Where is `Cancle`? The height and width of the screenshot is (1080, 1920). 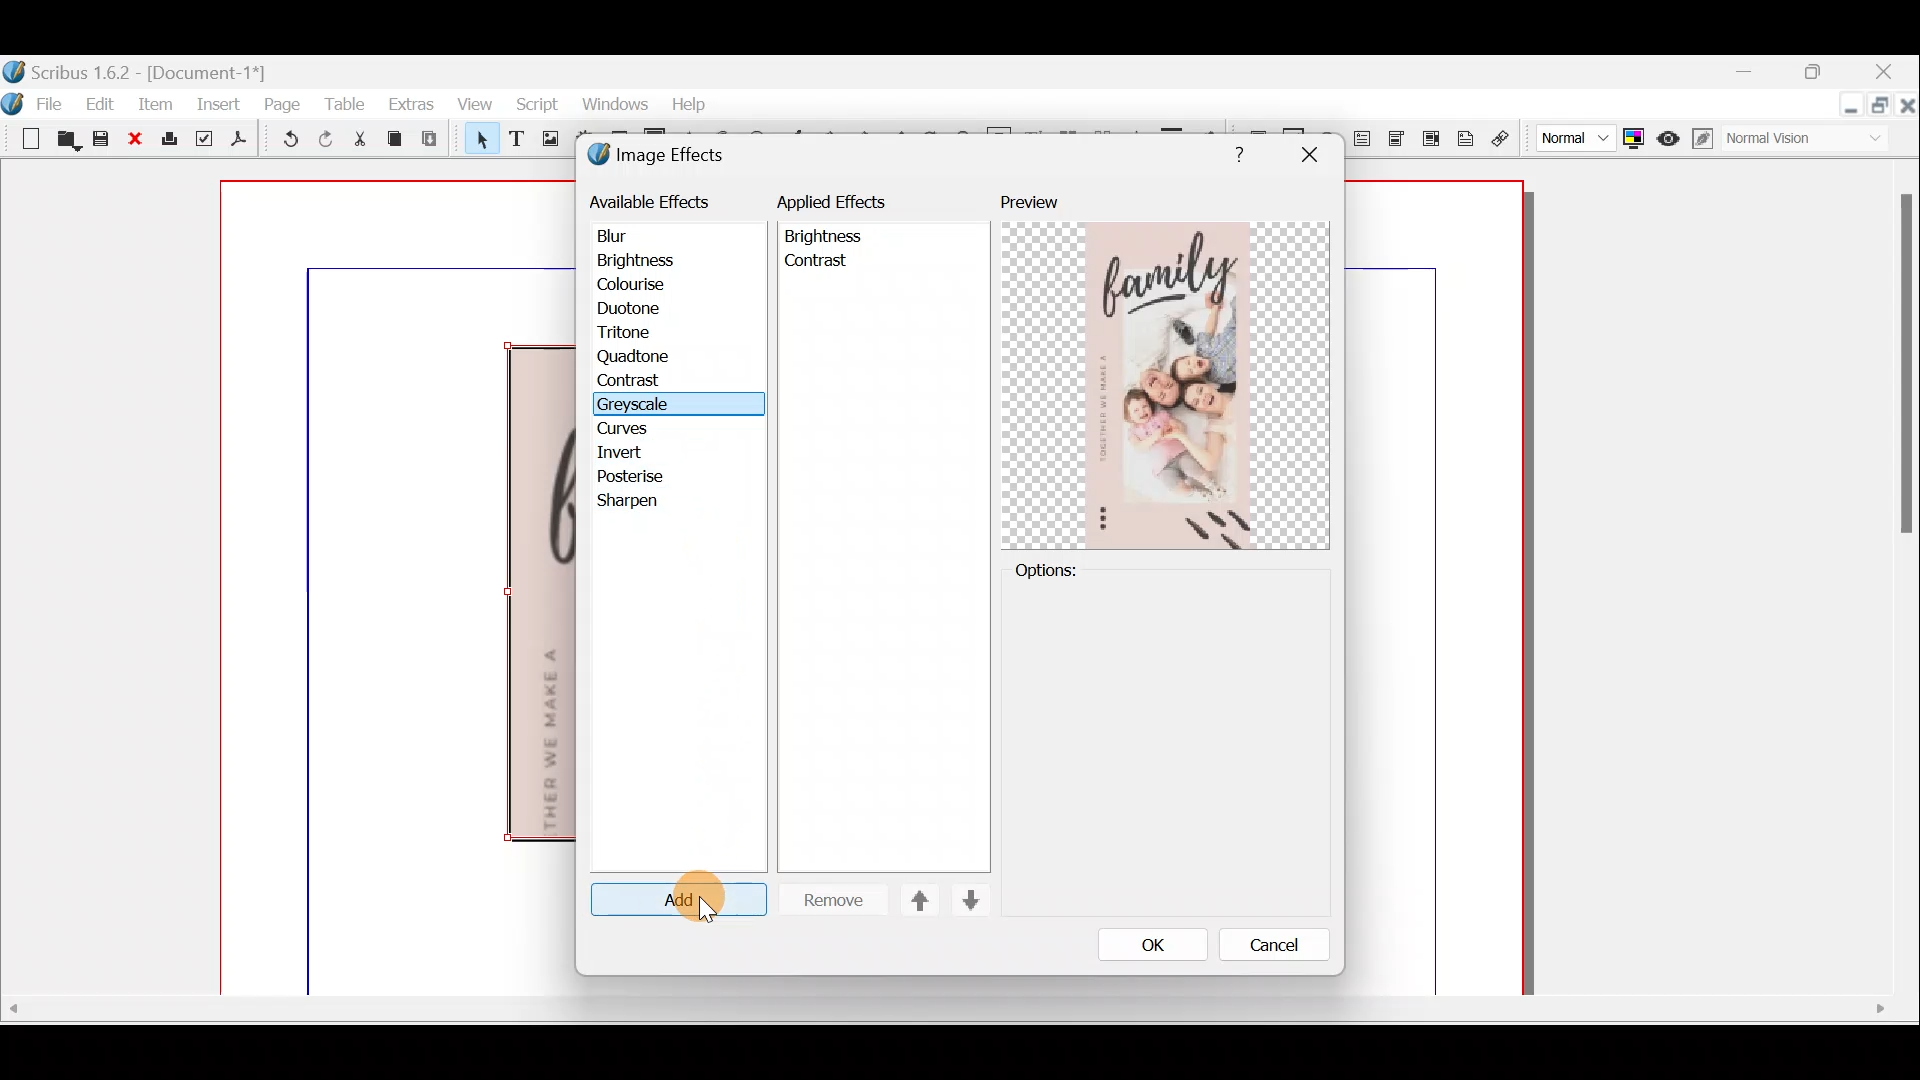
Cancle is located at coordinates (1275, 947).